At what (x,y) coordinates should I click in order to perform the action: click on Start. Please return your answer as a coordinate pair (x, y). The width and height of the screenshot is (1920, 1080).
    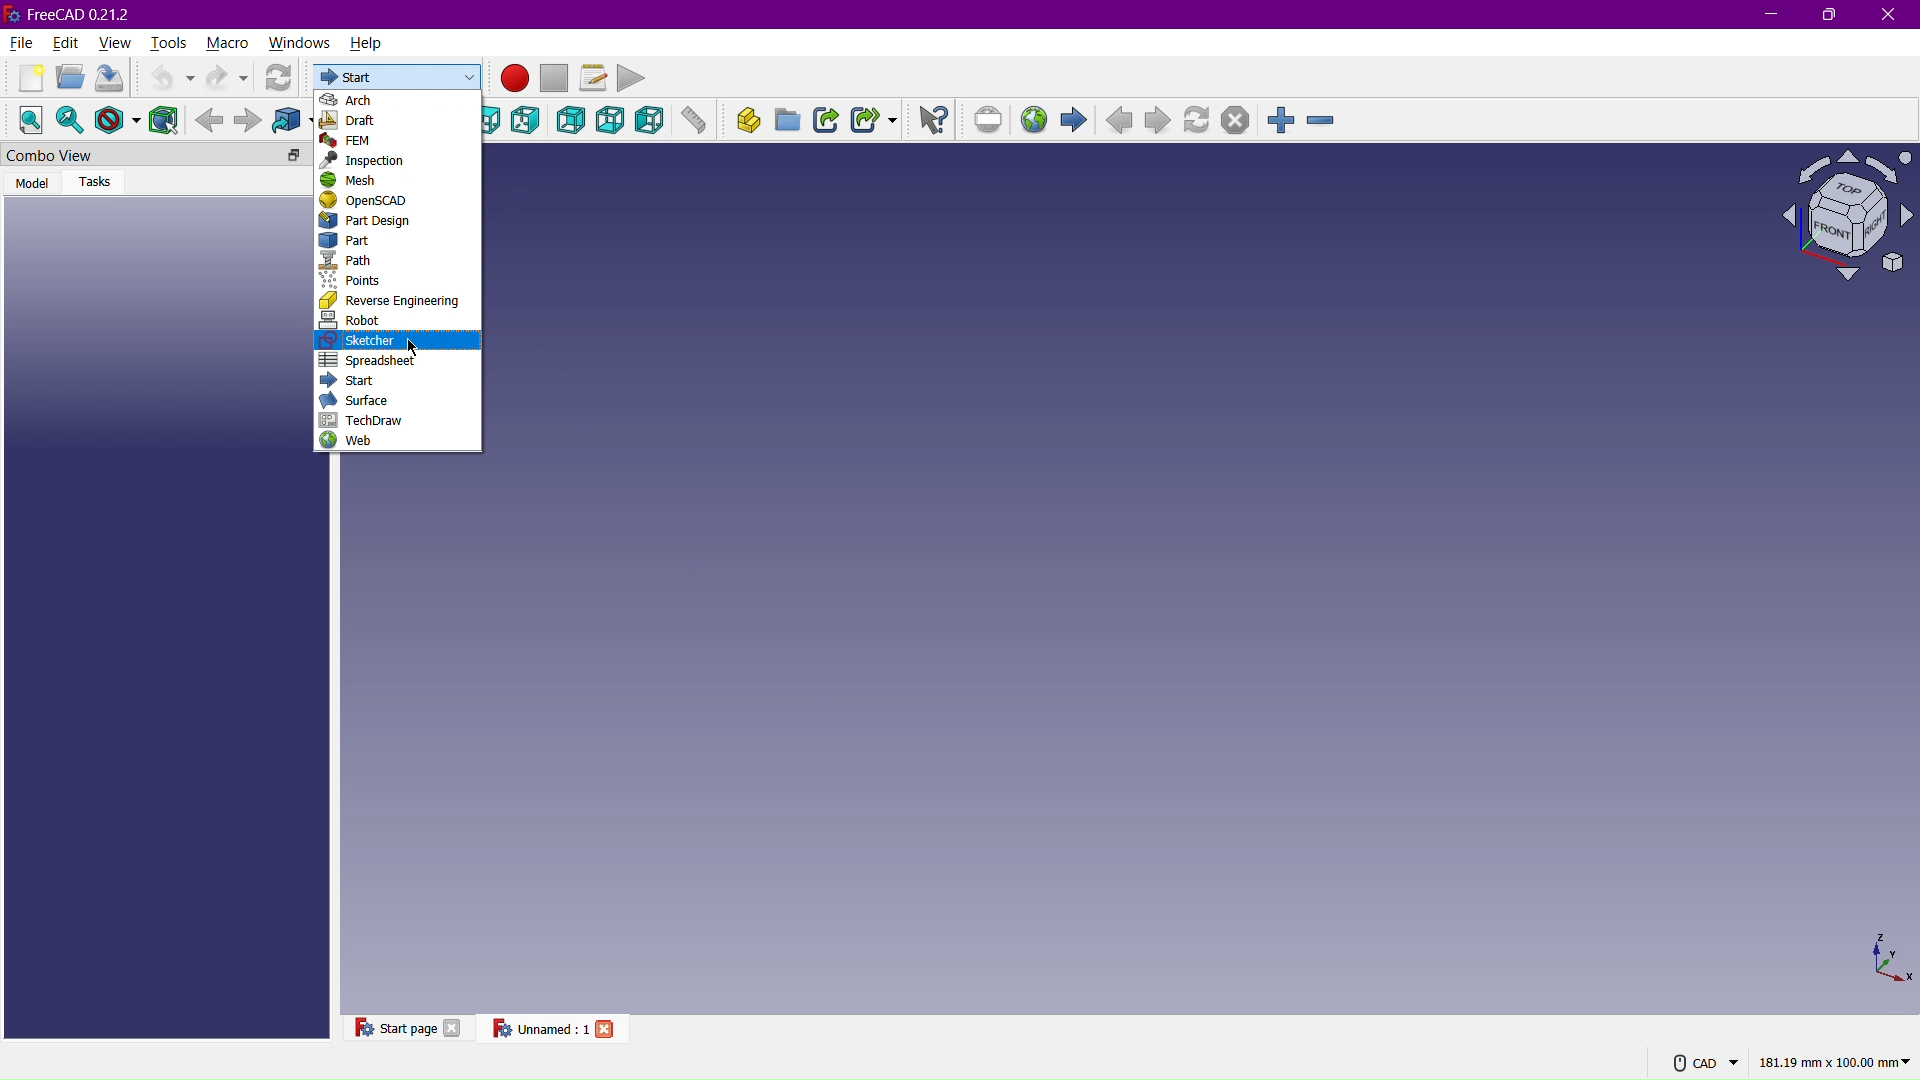
    Looking at the image, I should click on (1073, 121).